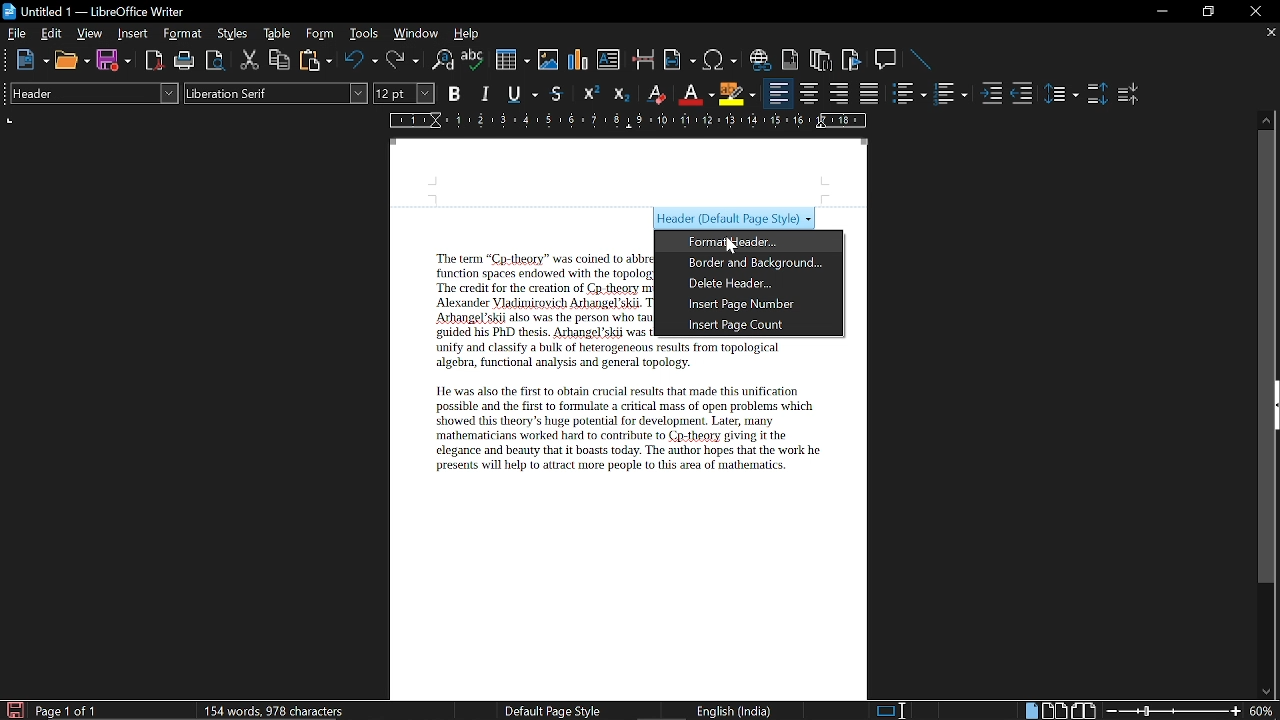  What do you see at coordinates (821, 60) in the screenshot?
I see `Insert footnote` at bounding box center [821, 60].